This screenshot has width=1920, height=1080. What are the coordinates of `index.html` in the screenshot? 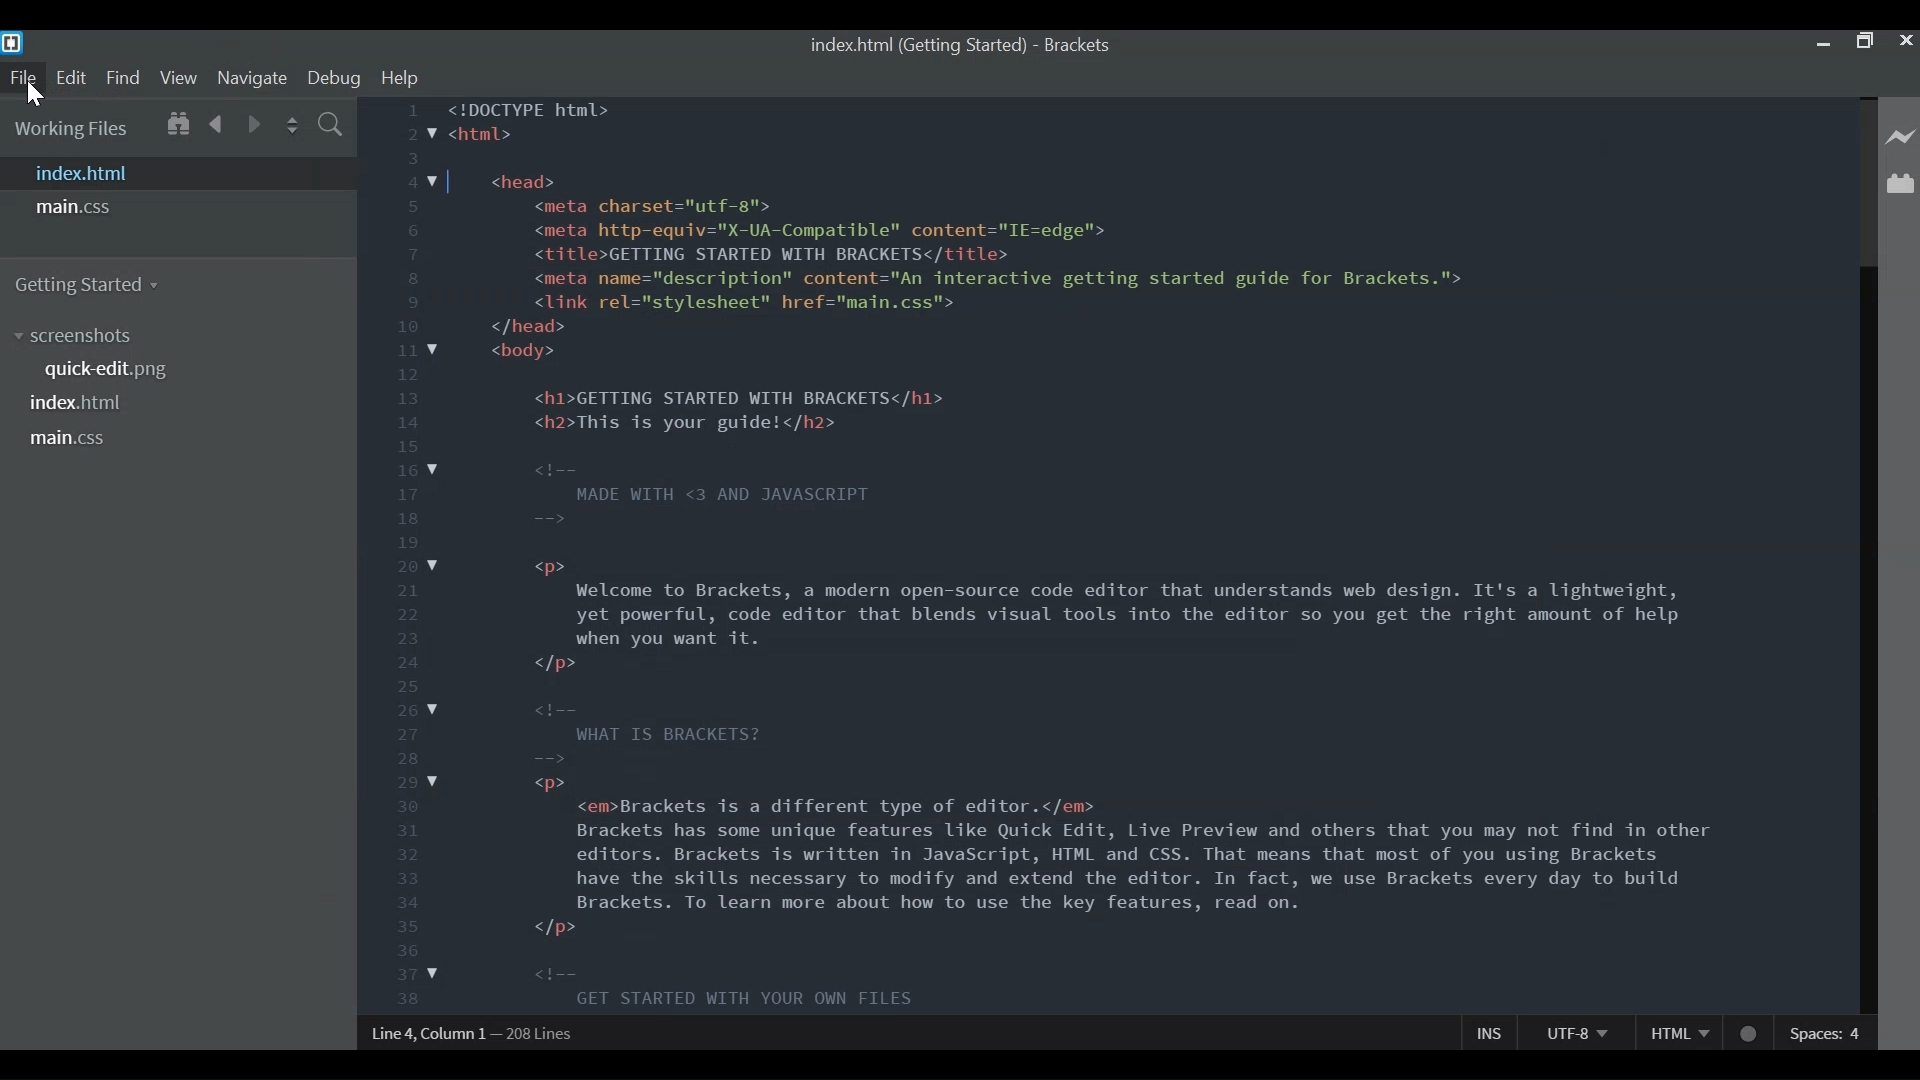 It's located at (916, 44).